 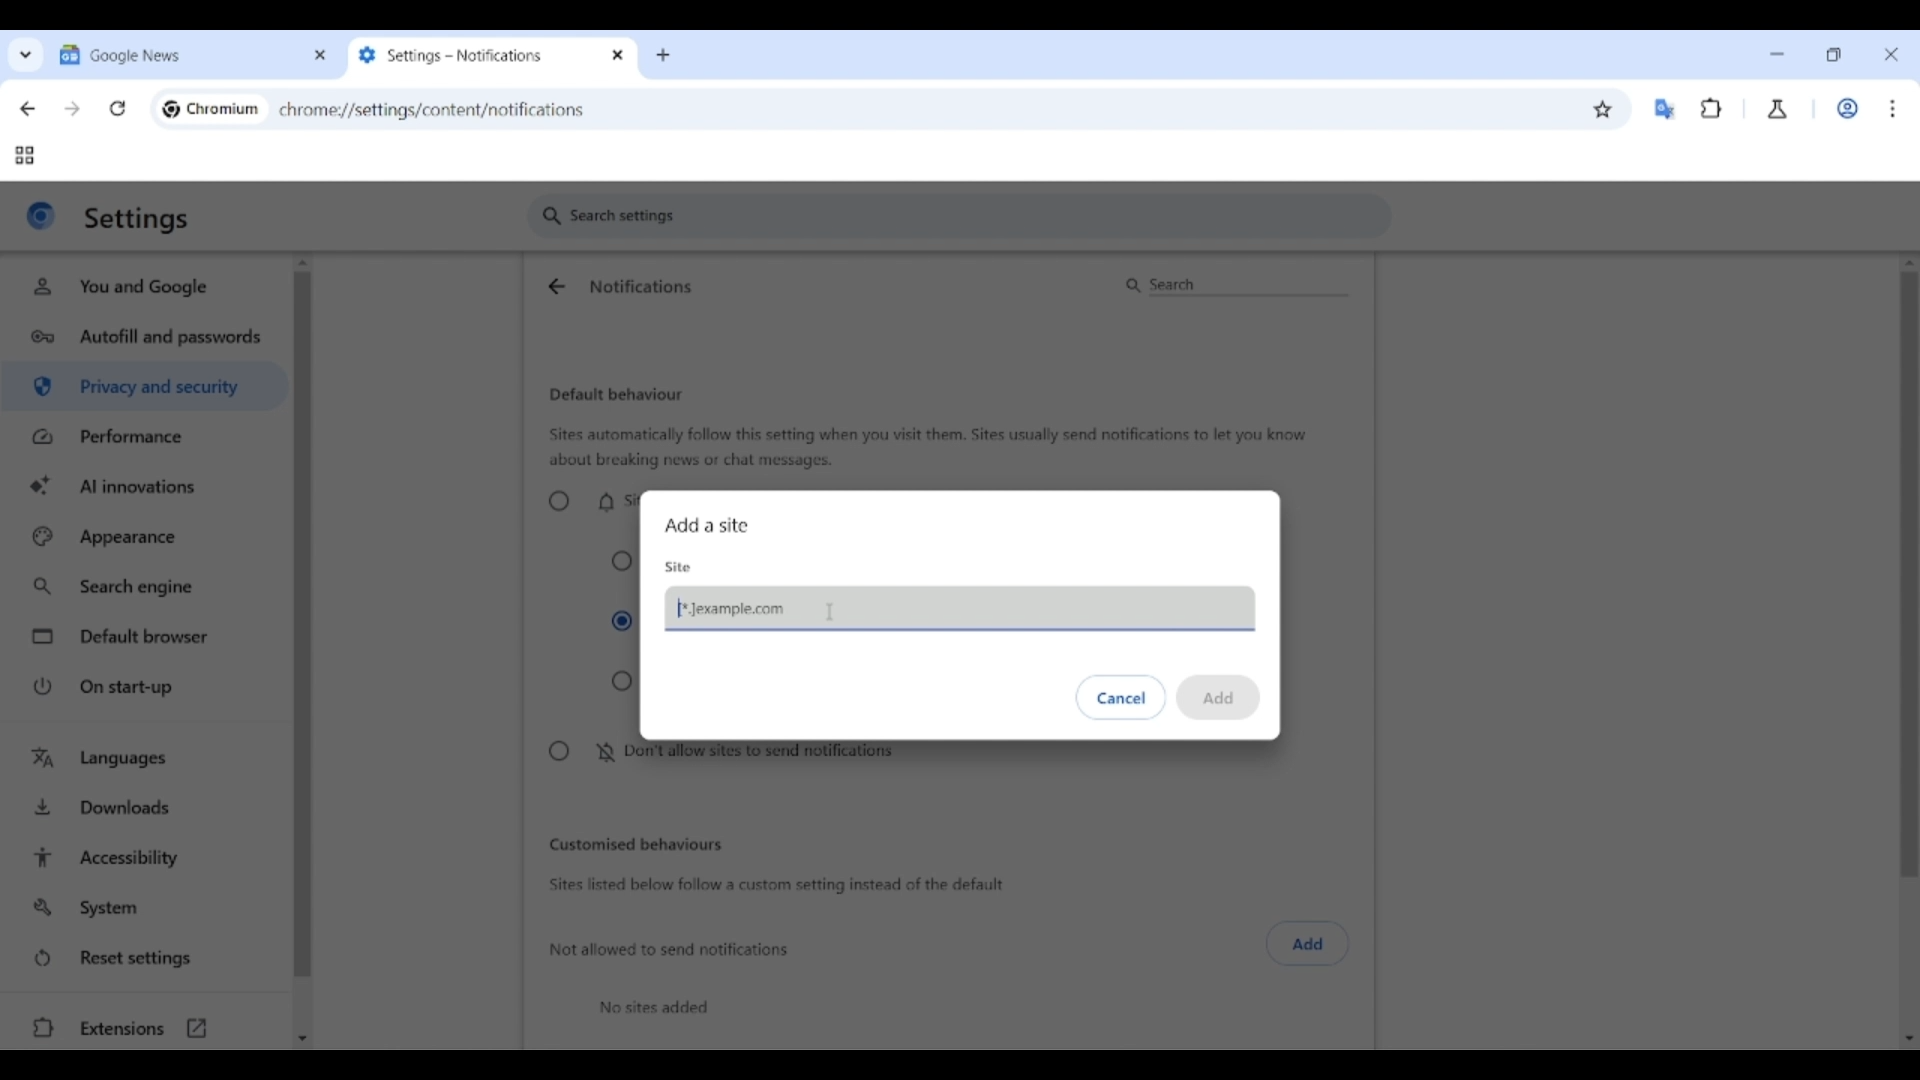 I want to click on Quick slide to top, so click(x=303, y=263).